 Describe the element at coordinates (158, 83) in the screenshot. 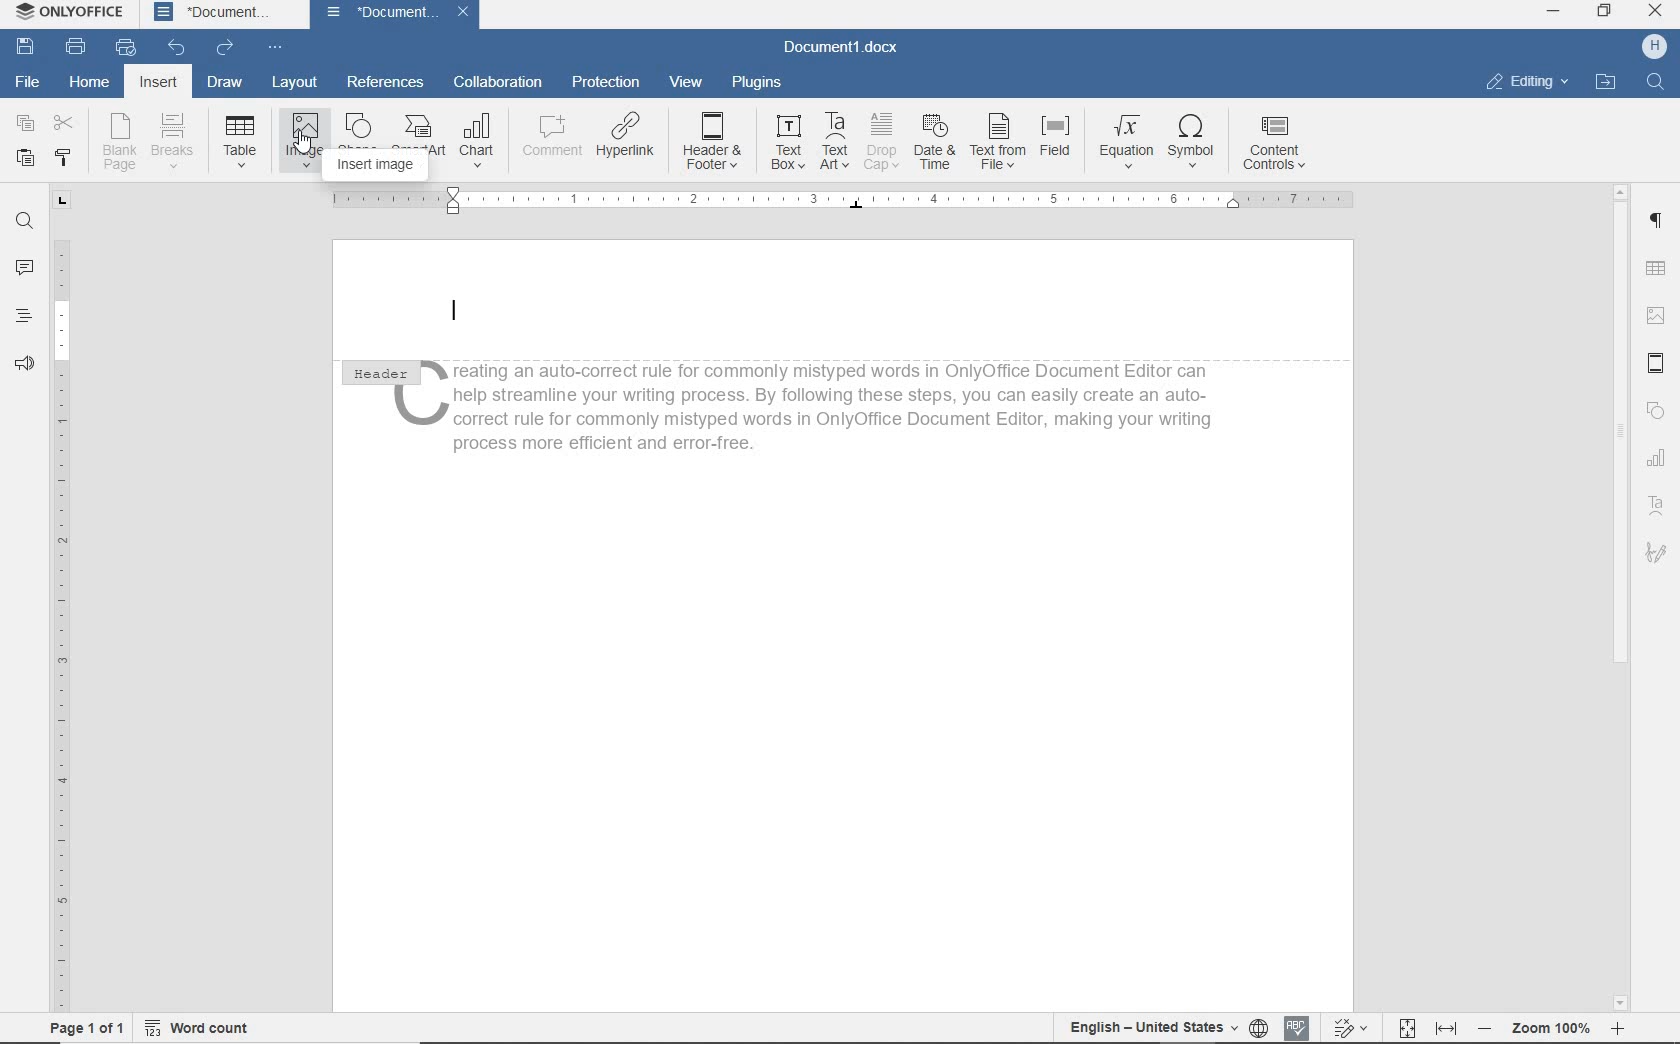

I see `INSERT` at that location.